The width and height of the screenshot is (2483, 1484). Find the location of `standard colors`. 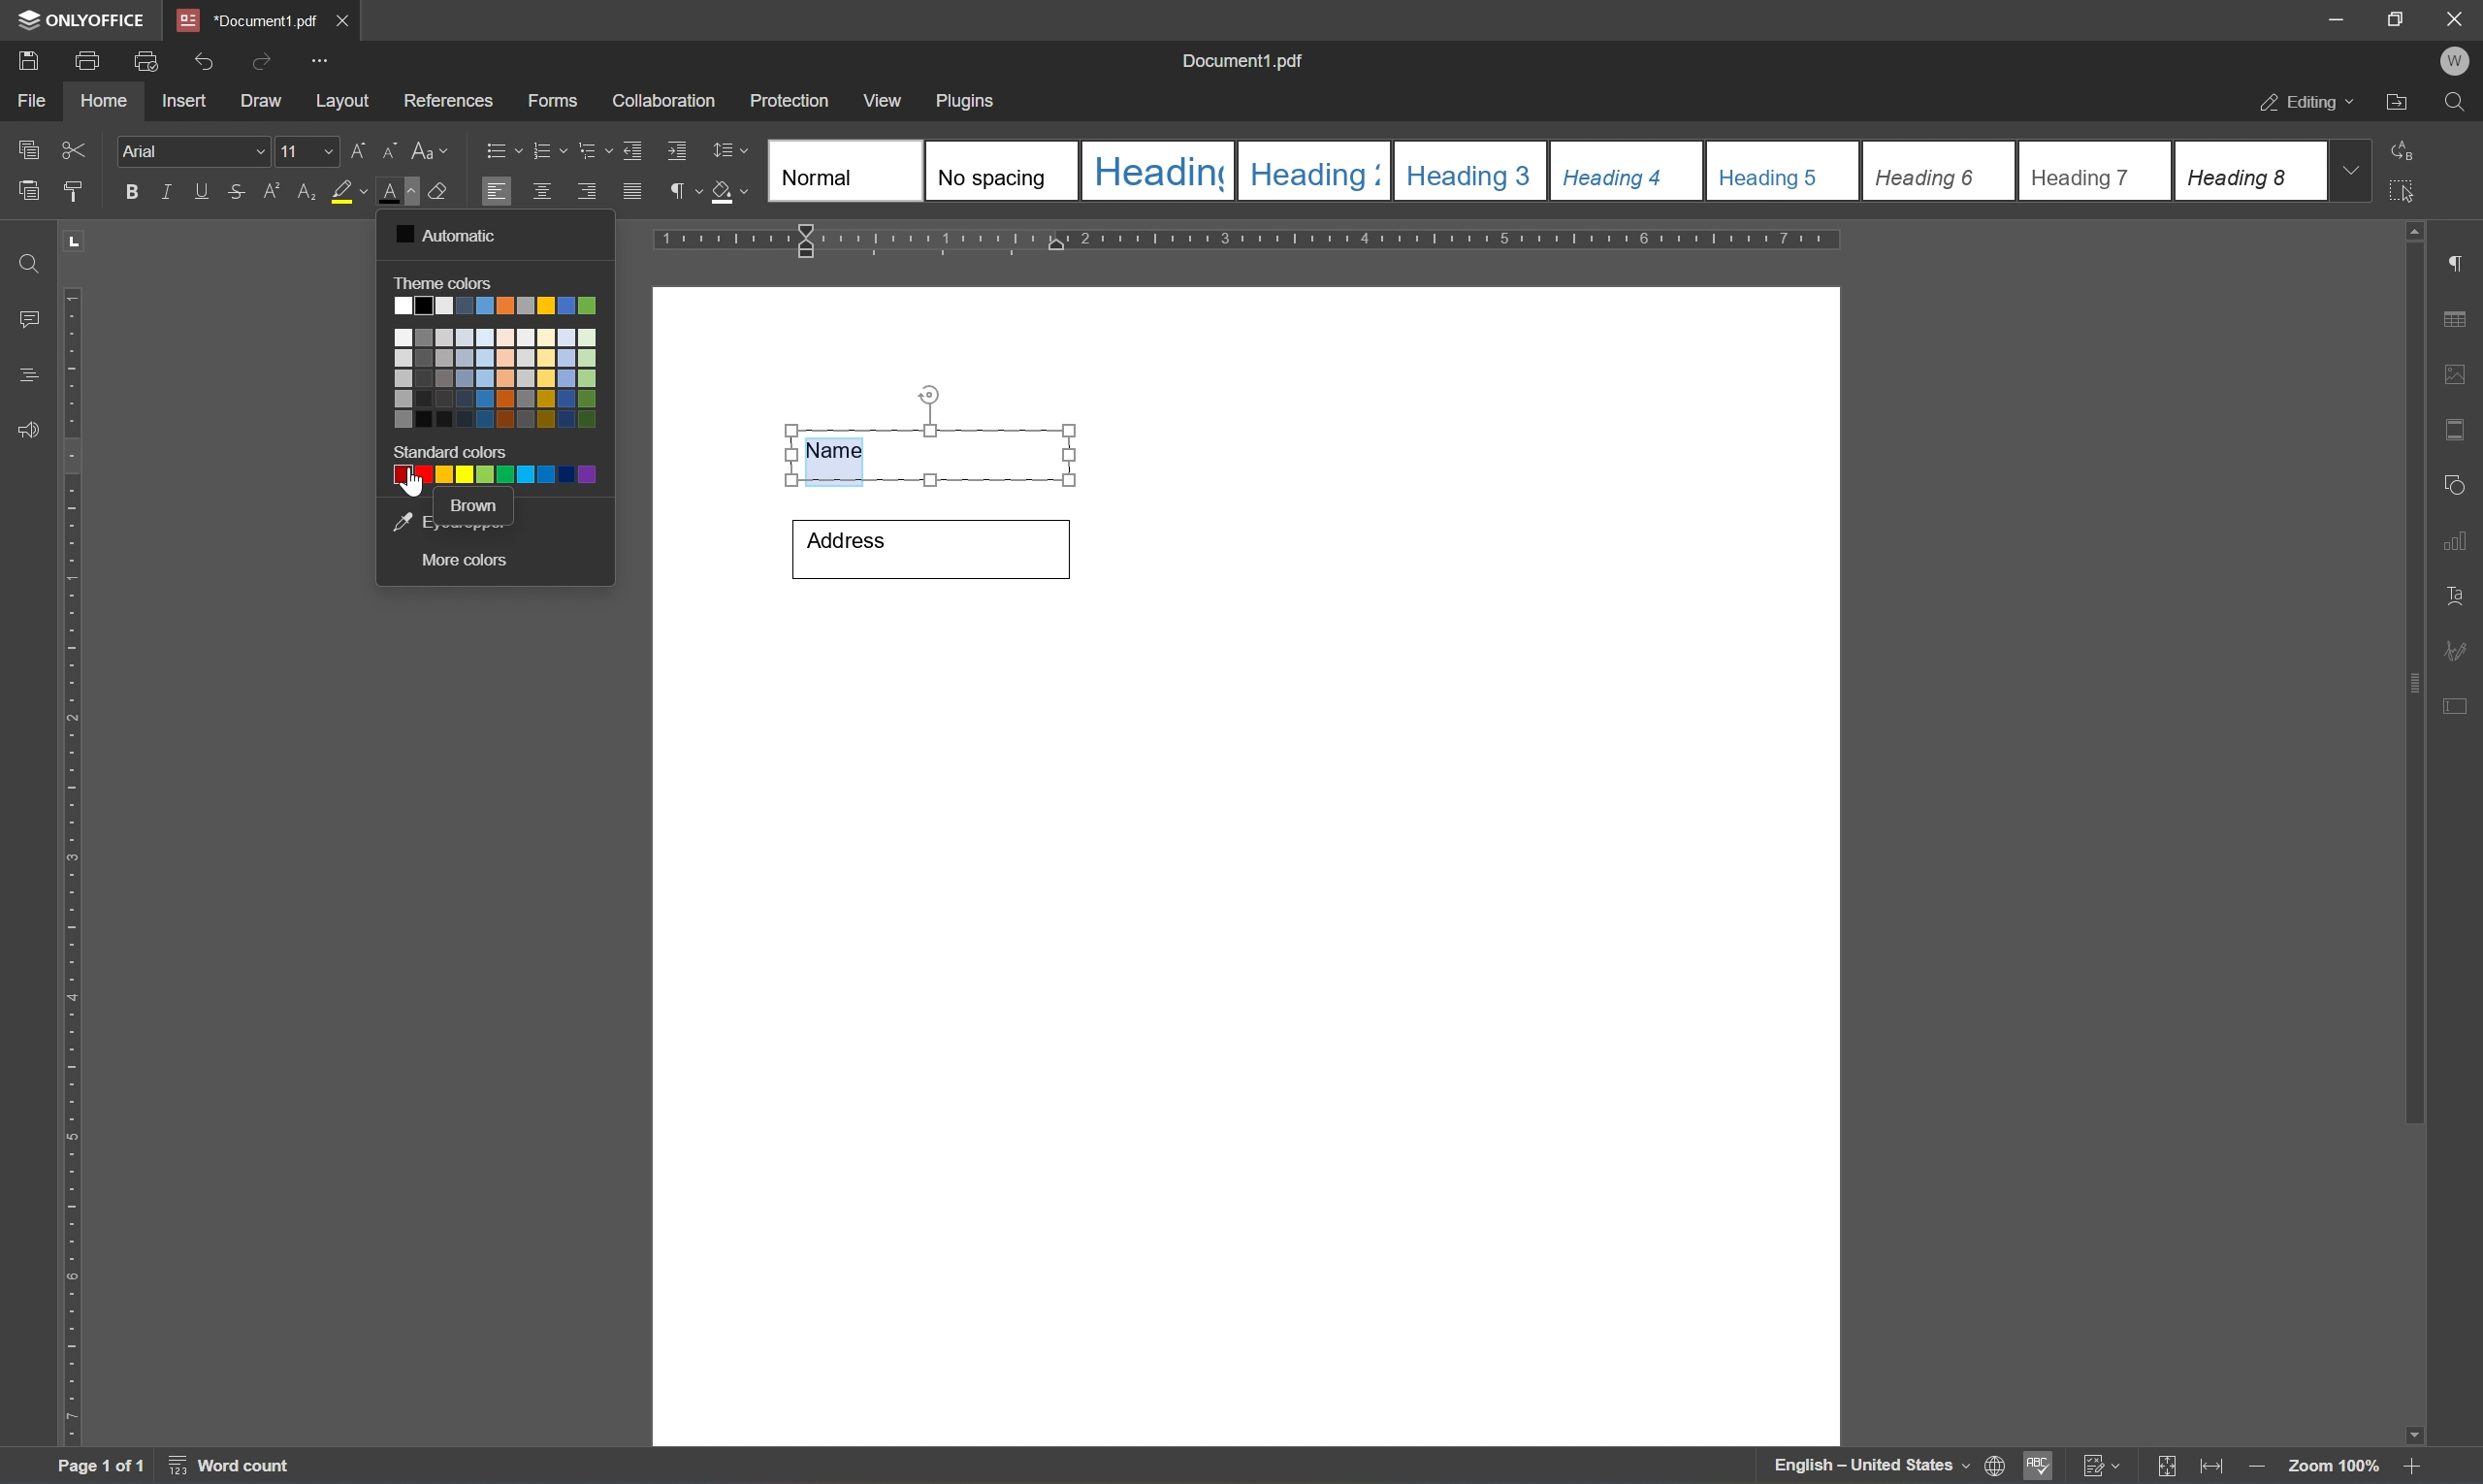

standard colors is located at coordinates (452, 453).